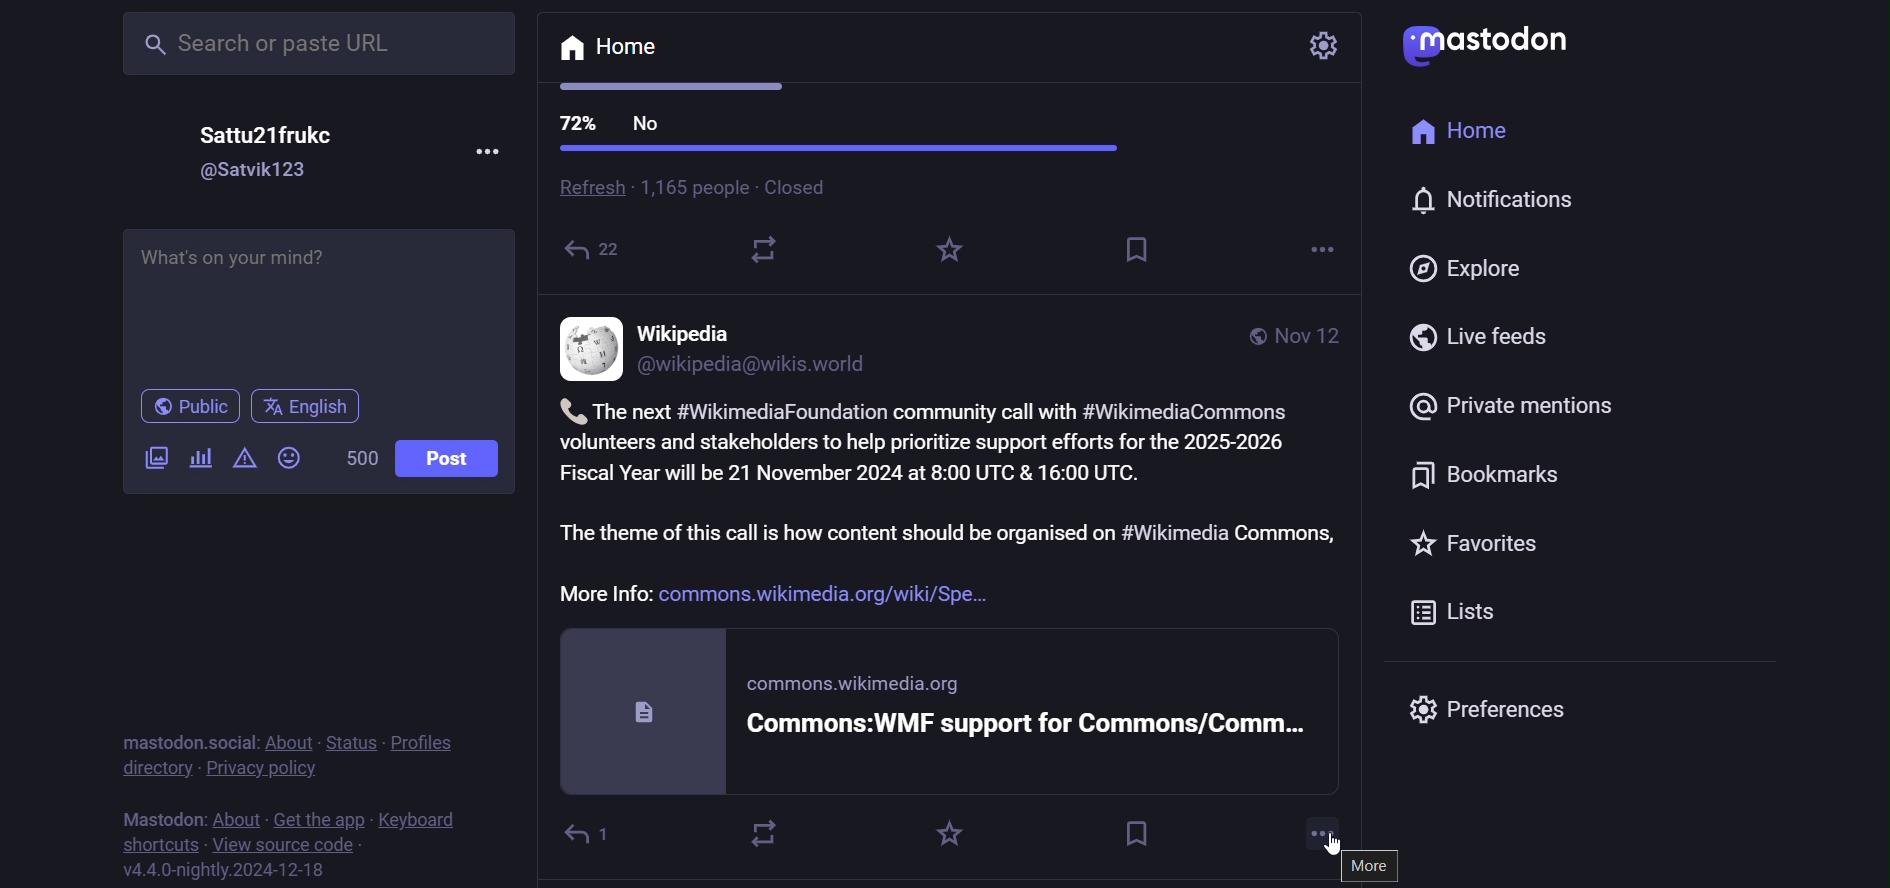 The width and height of the screenshot is (1890, 888). What do you see at coordinates (152, 843) in the screenshot?
I see `shortcut` at bounding box center [152, 843].